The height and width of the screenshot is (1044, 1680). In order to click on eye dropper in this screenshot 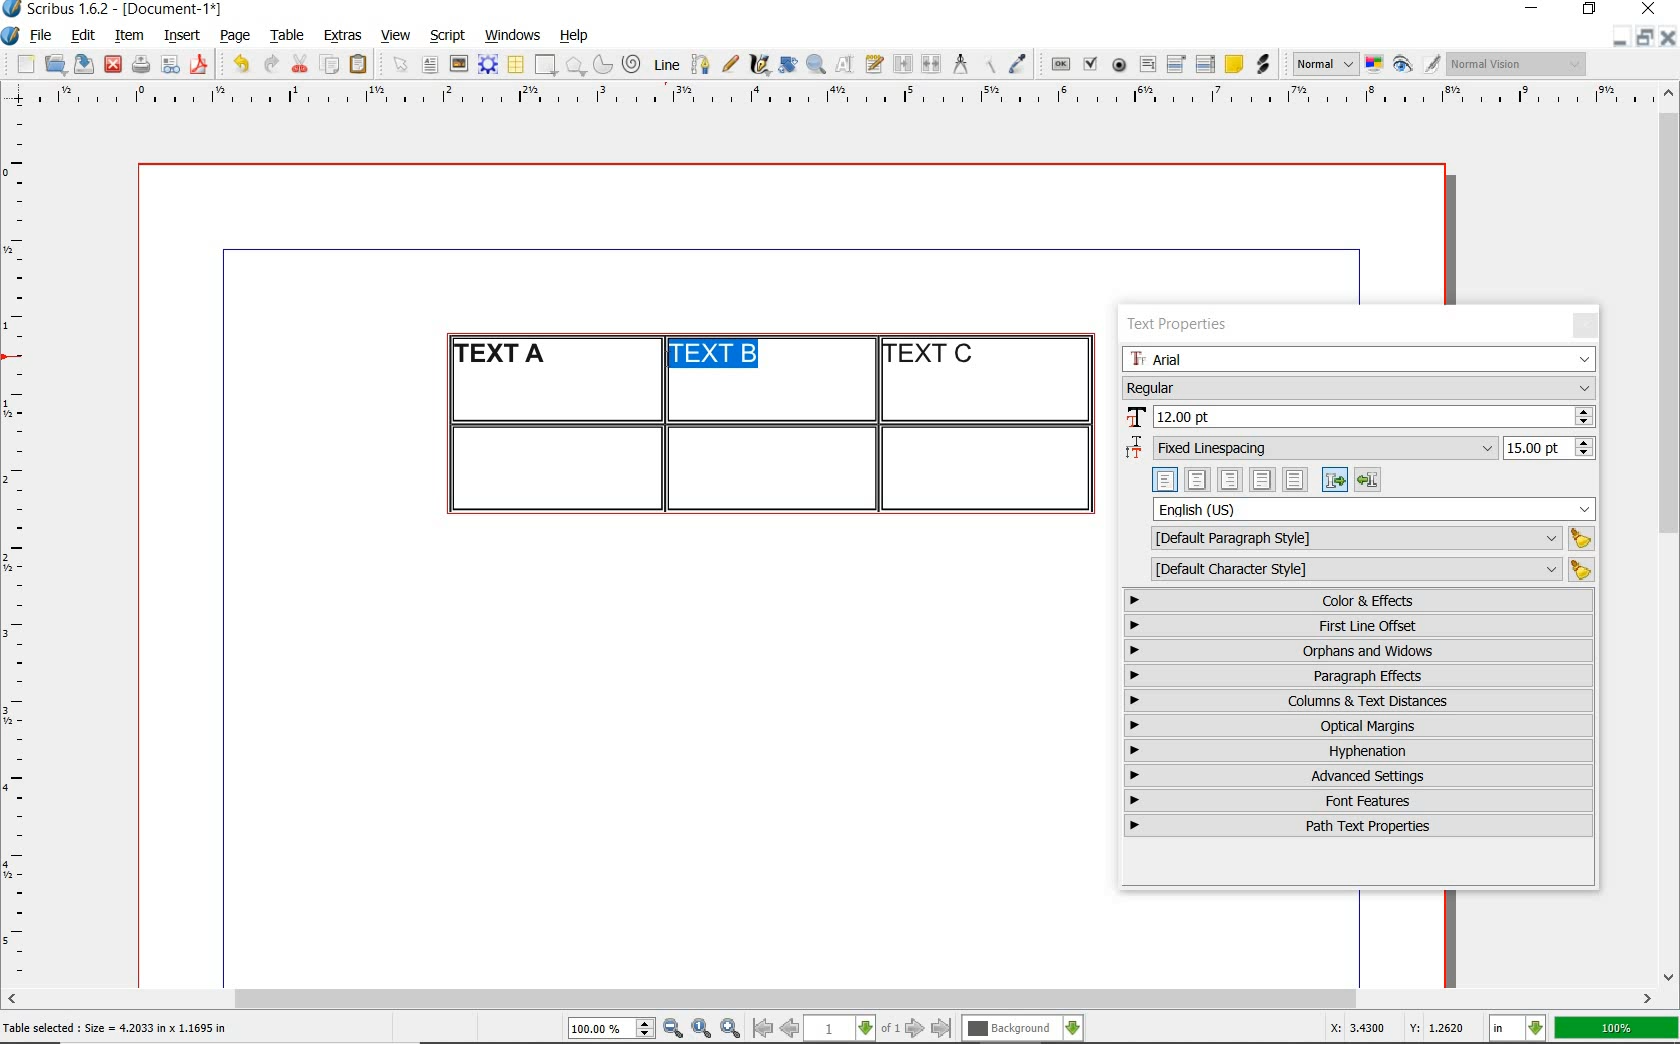, I will do `click(1017, 66)`.